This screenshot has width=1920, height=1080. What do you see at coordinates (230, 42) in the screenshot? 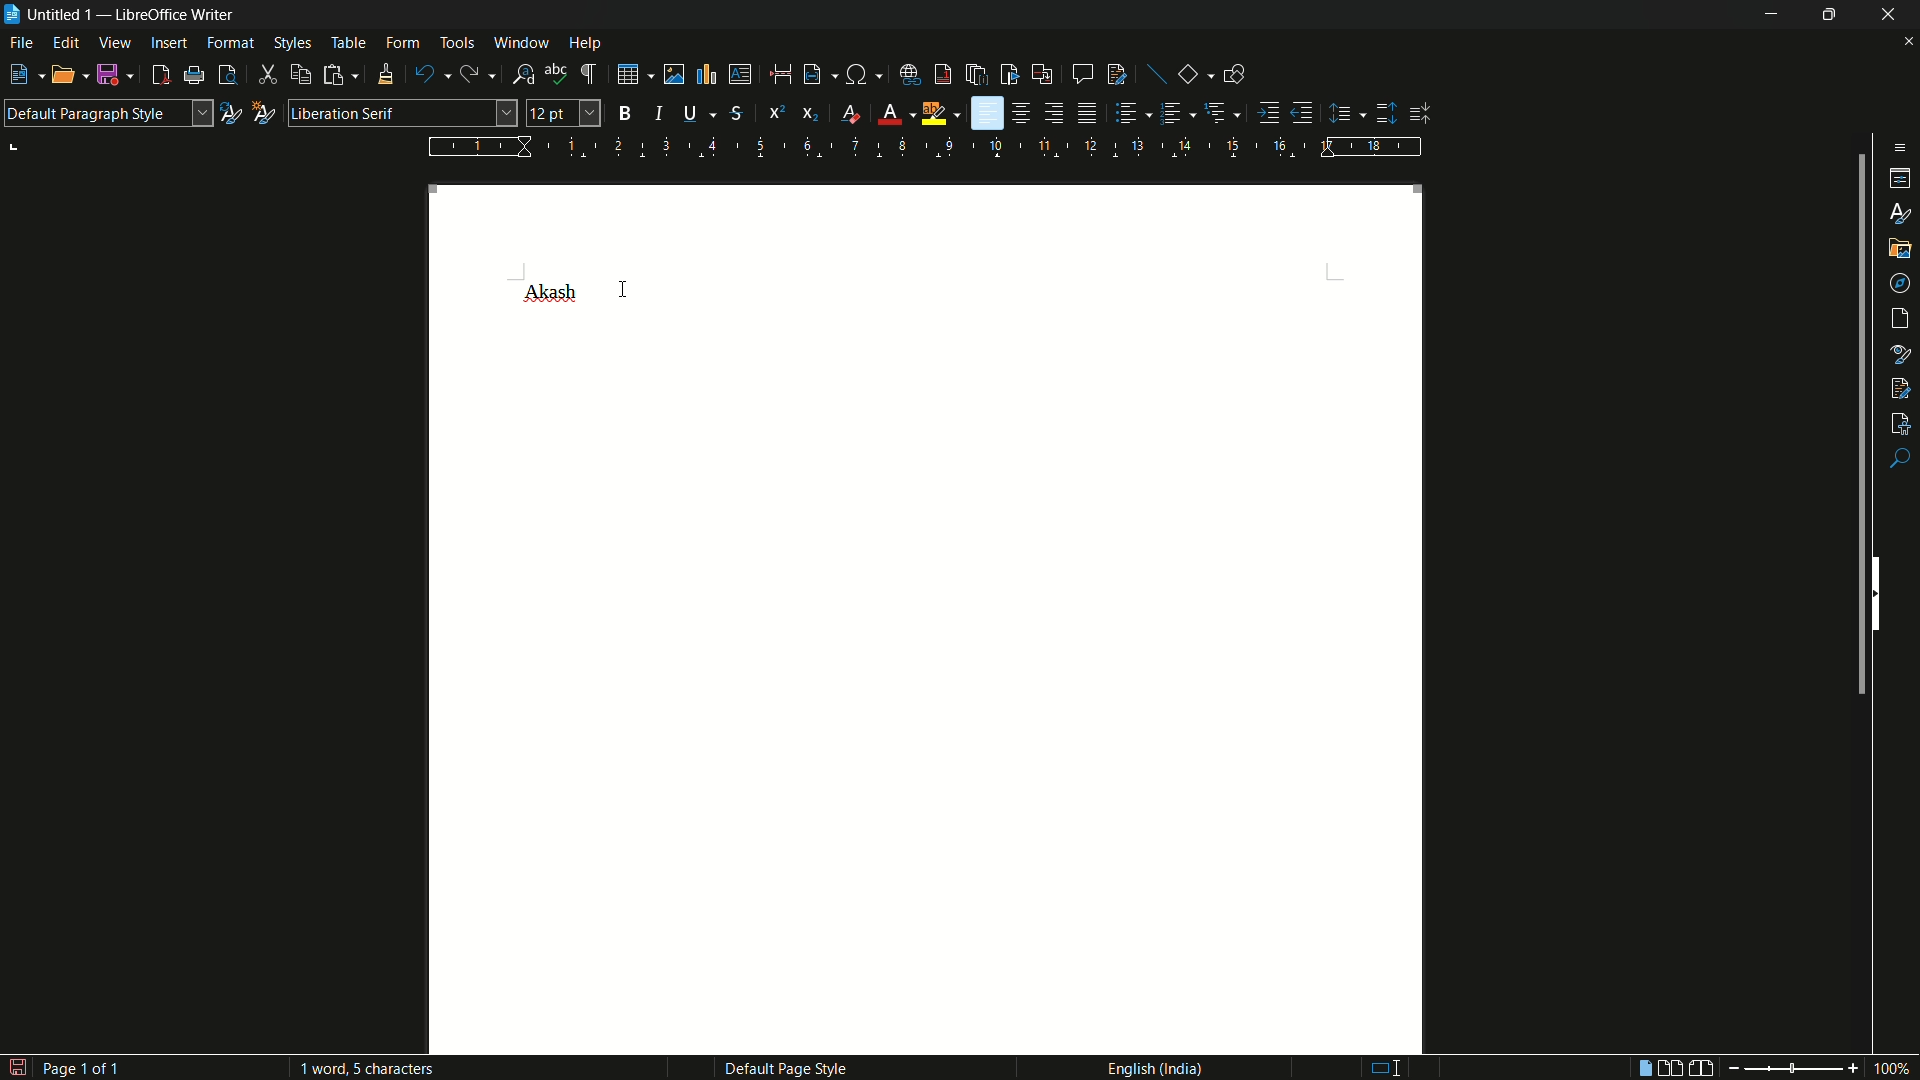
I see `format menu` at bounding box center [230, 42].